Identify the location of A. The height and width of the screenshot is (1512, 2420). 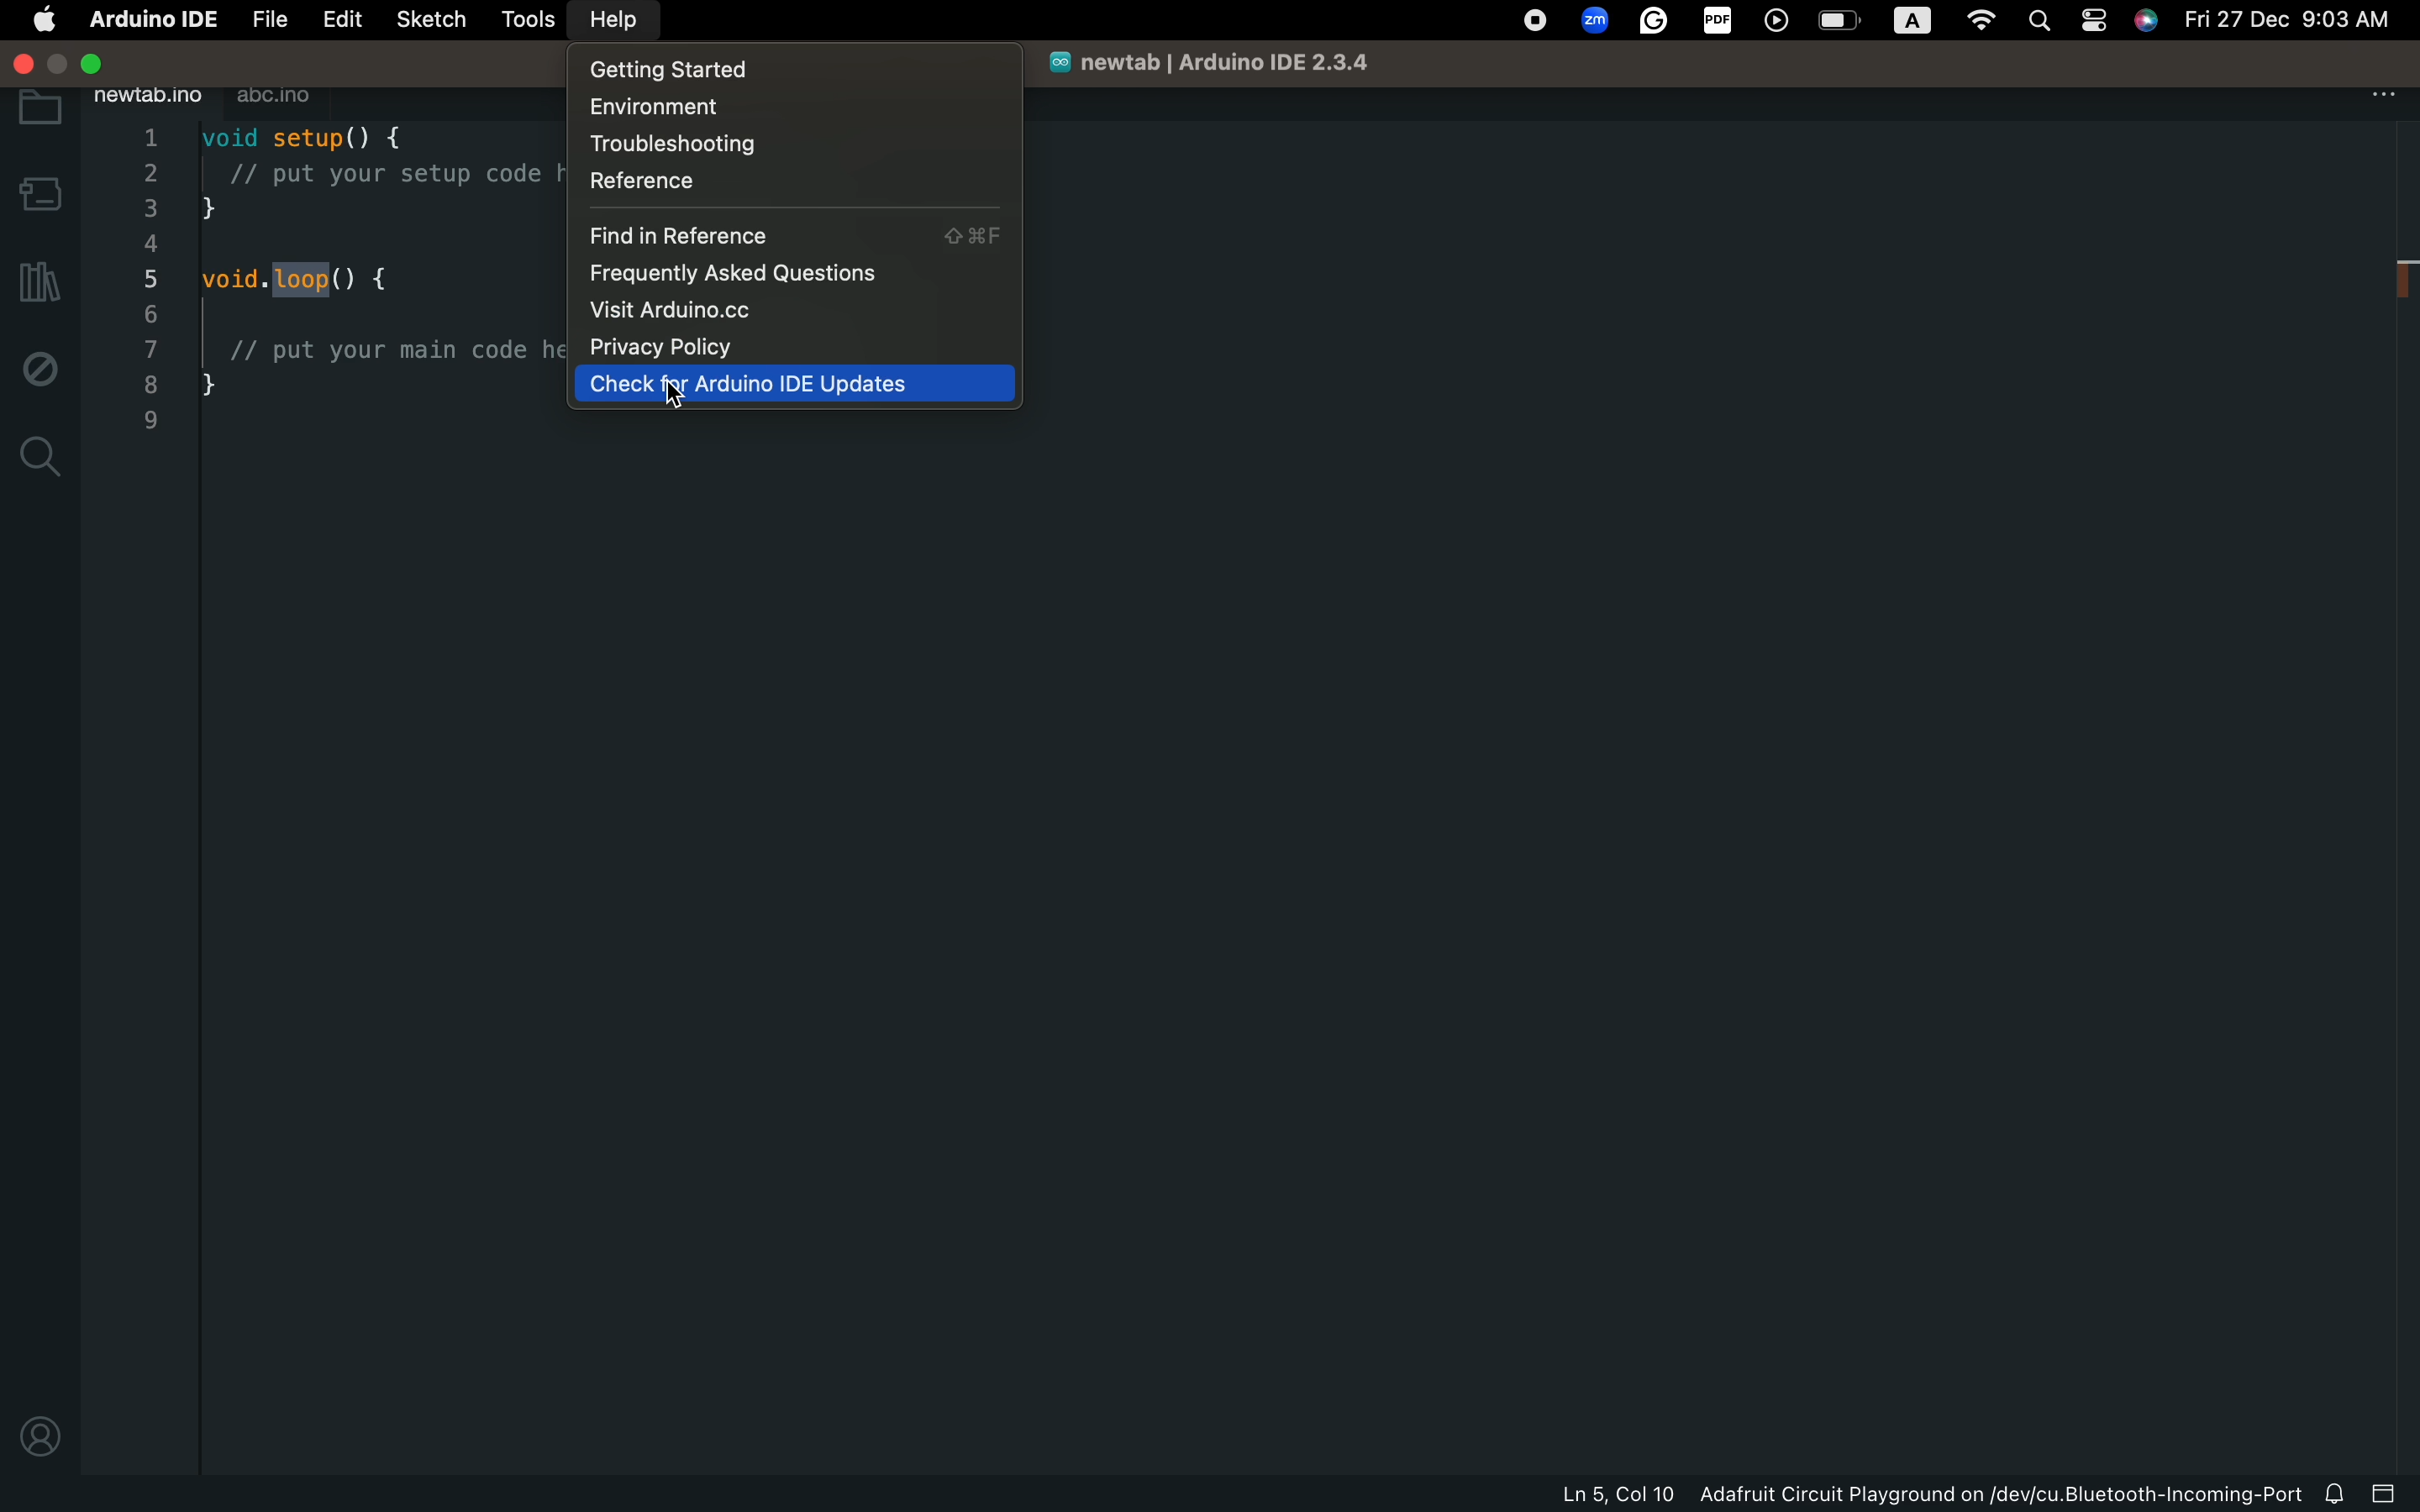
(1909, 17).